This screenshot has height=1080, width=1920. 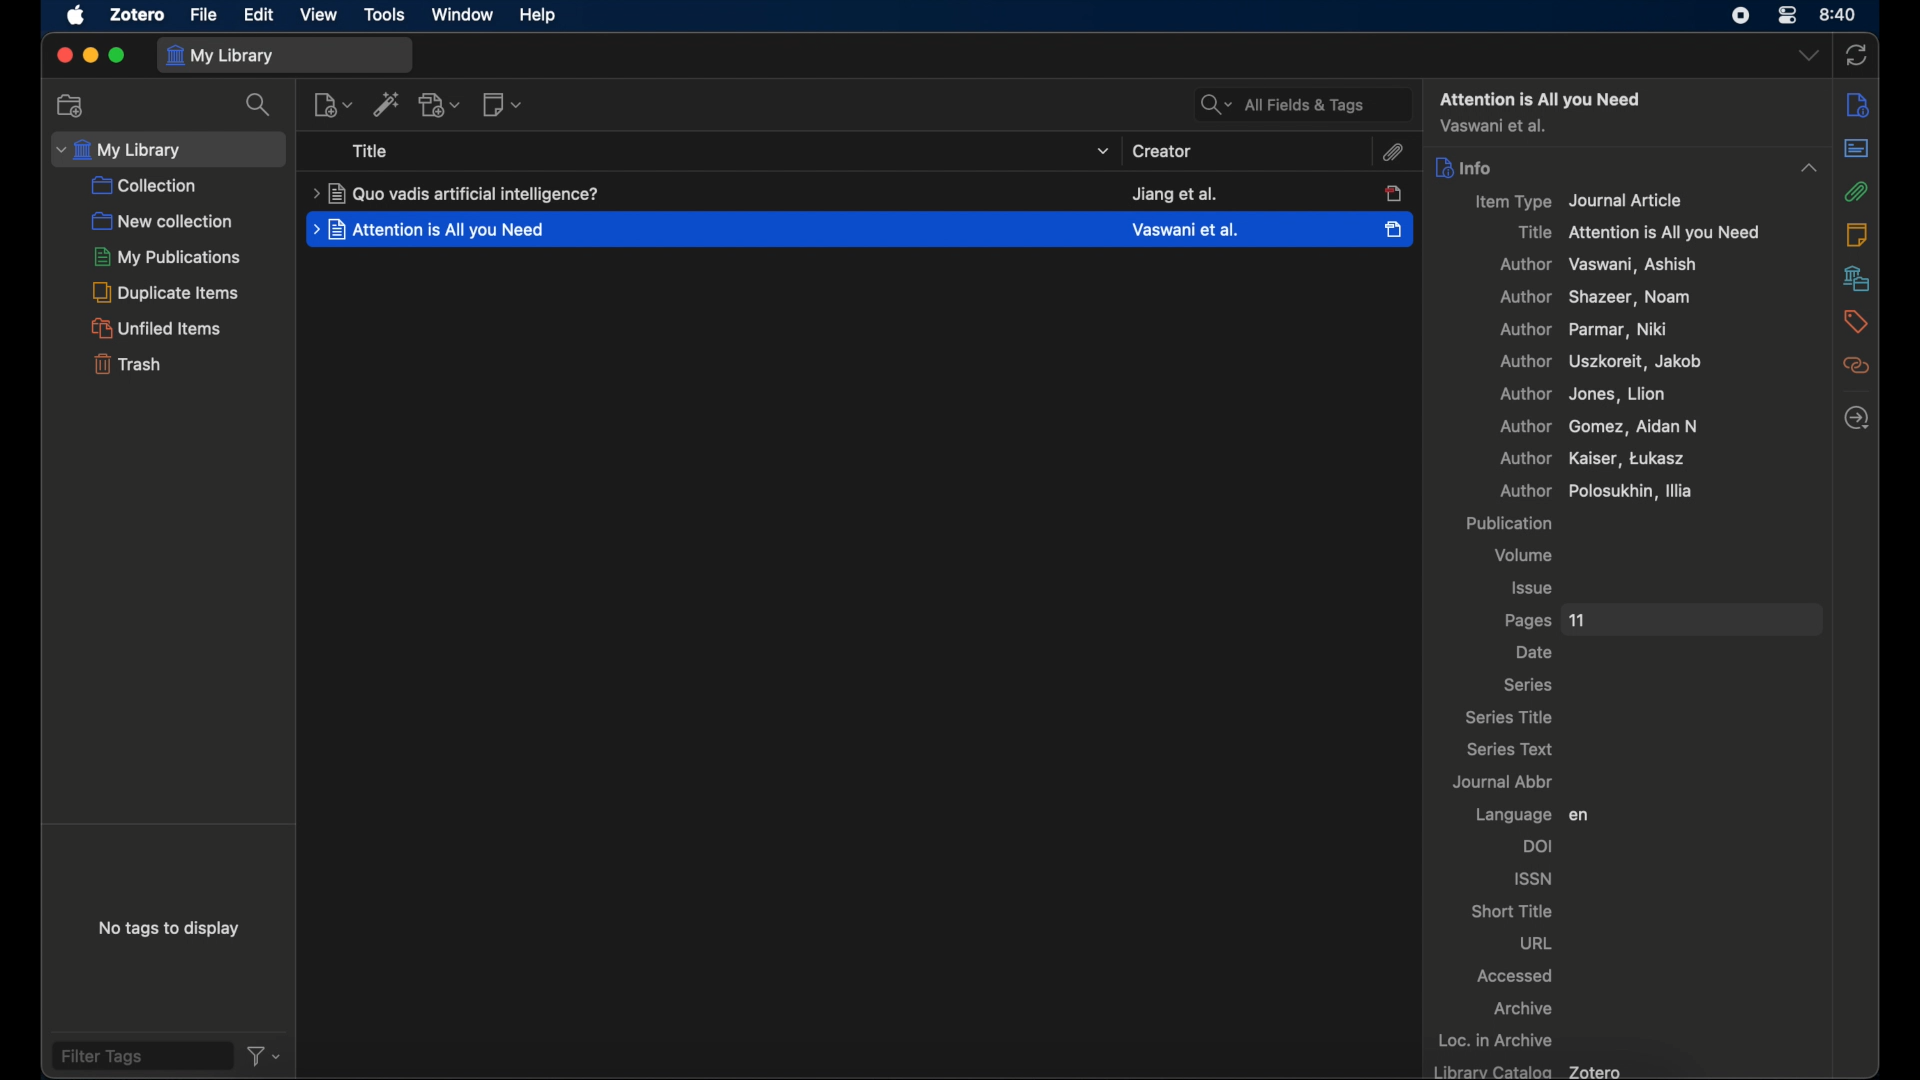 I want to click on my library dropdown menu, so click(x=169, y=148).